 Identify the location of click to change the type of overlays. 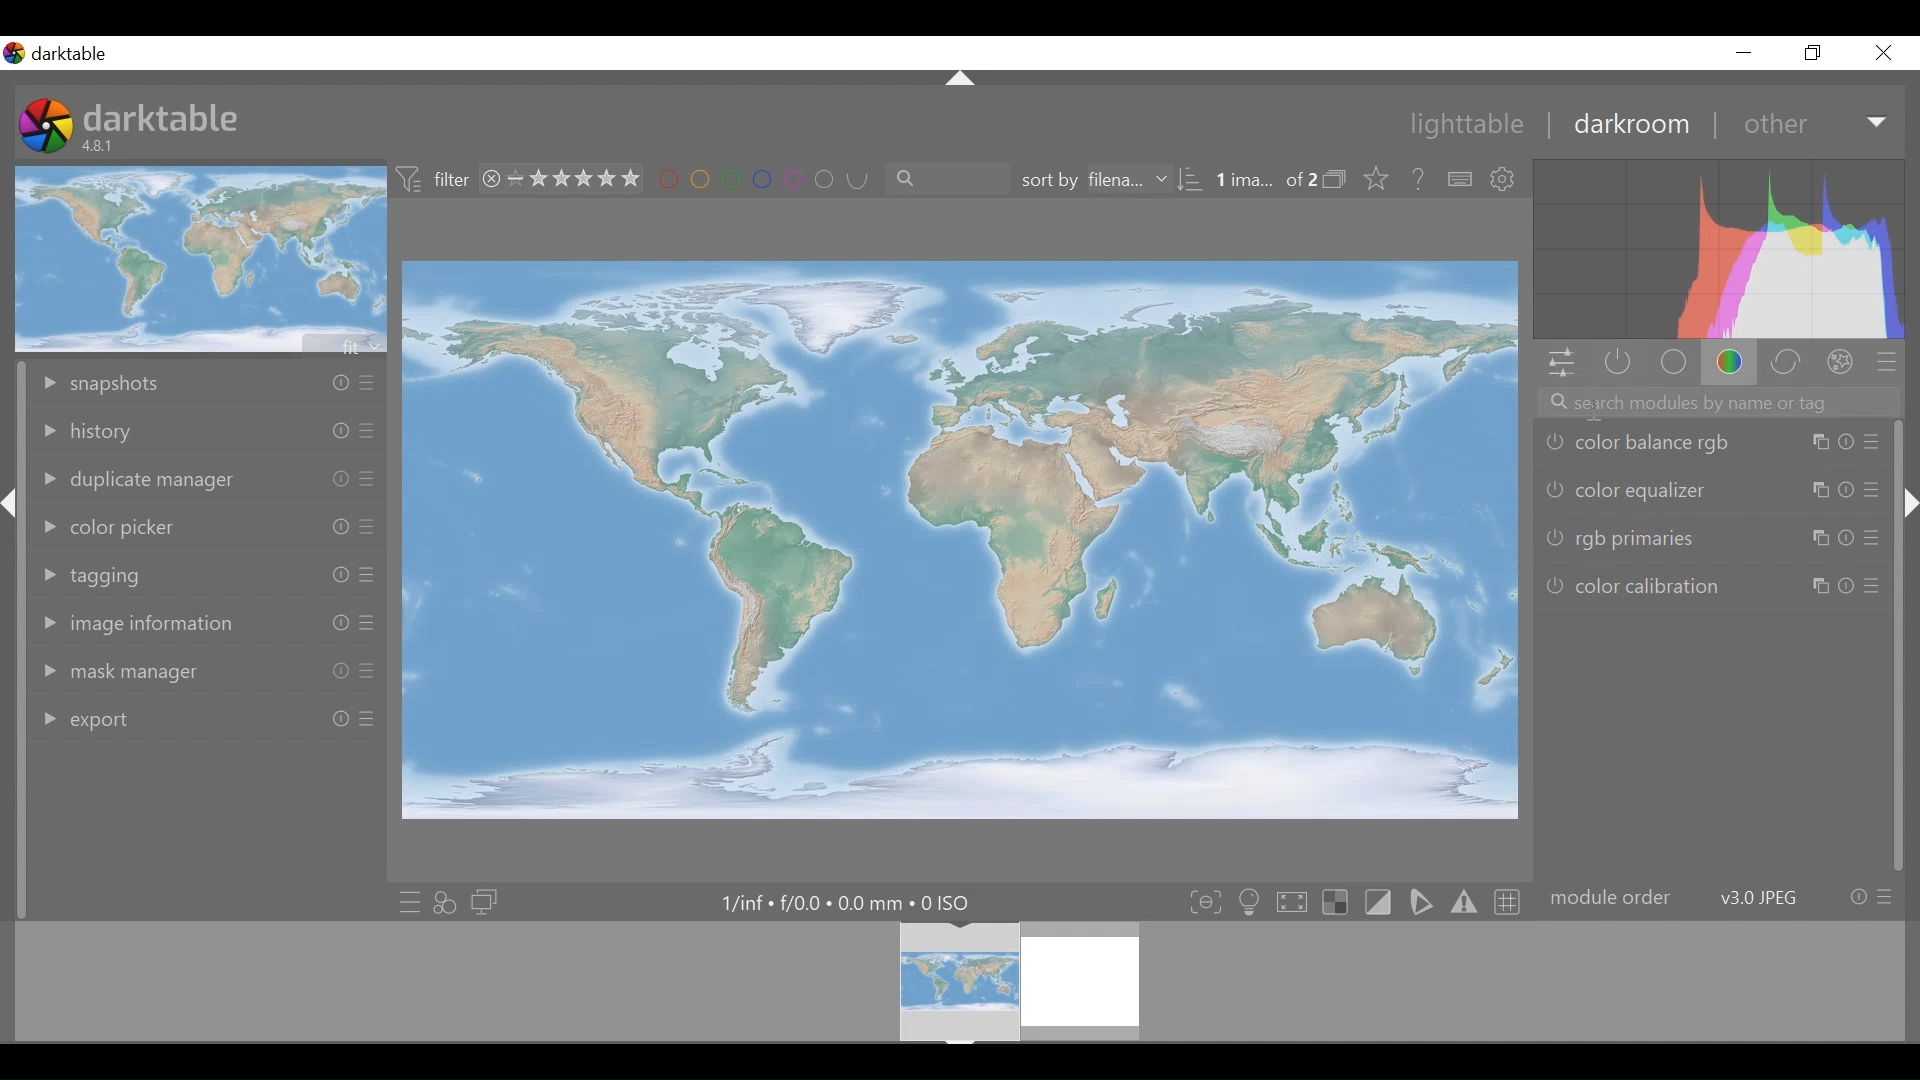
(1379, 177).